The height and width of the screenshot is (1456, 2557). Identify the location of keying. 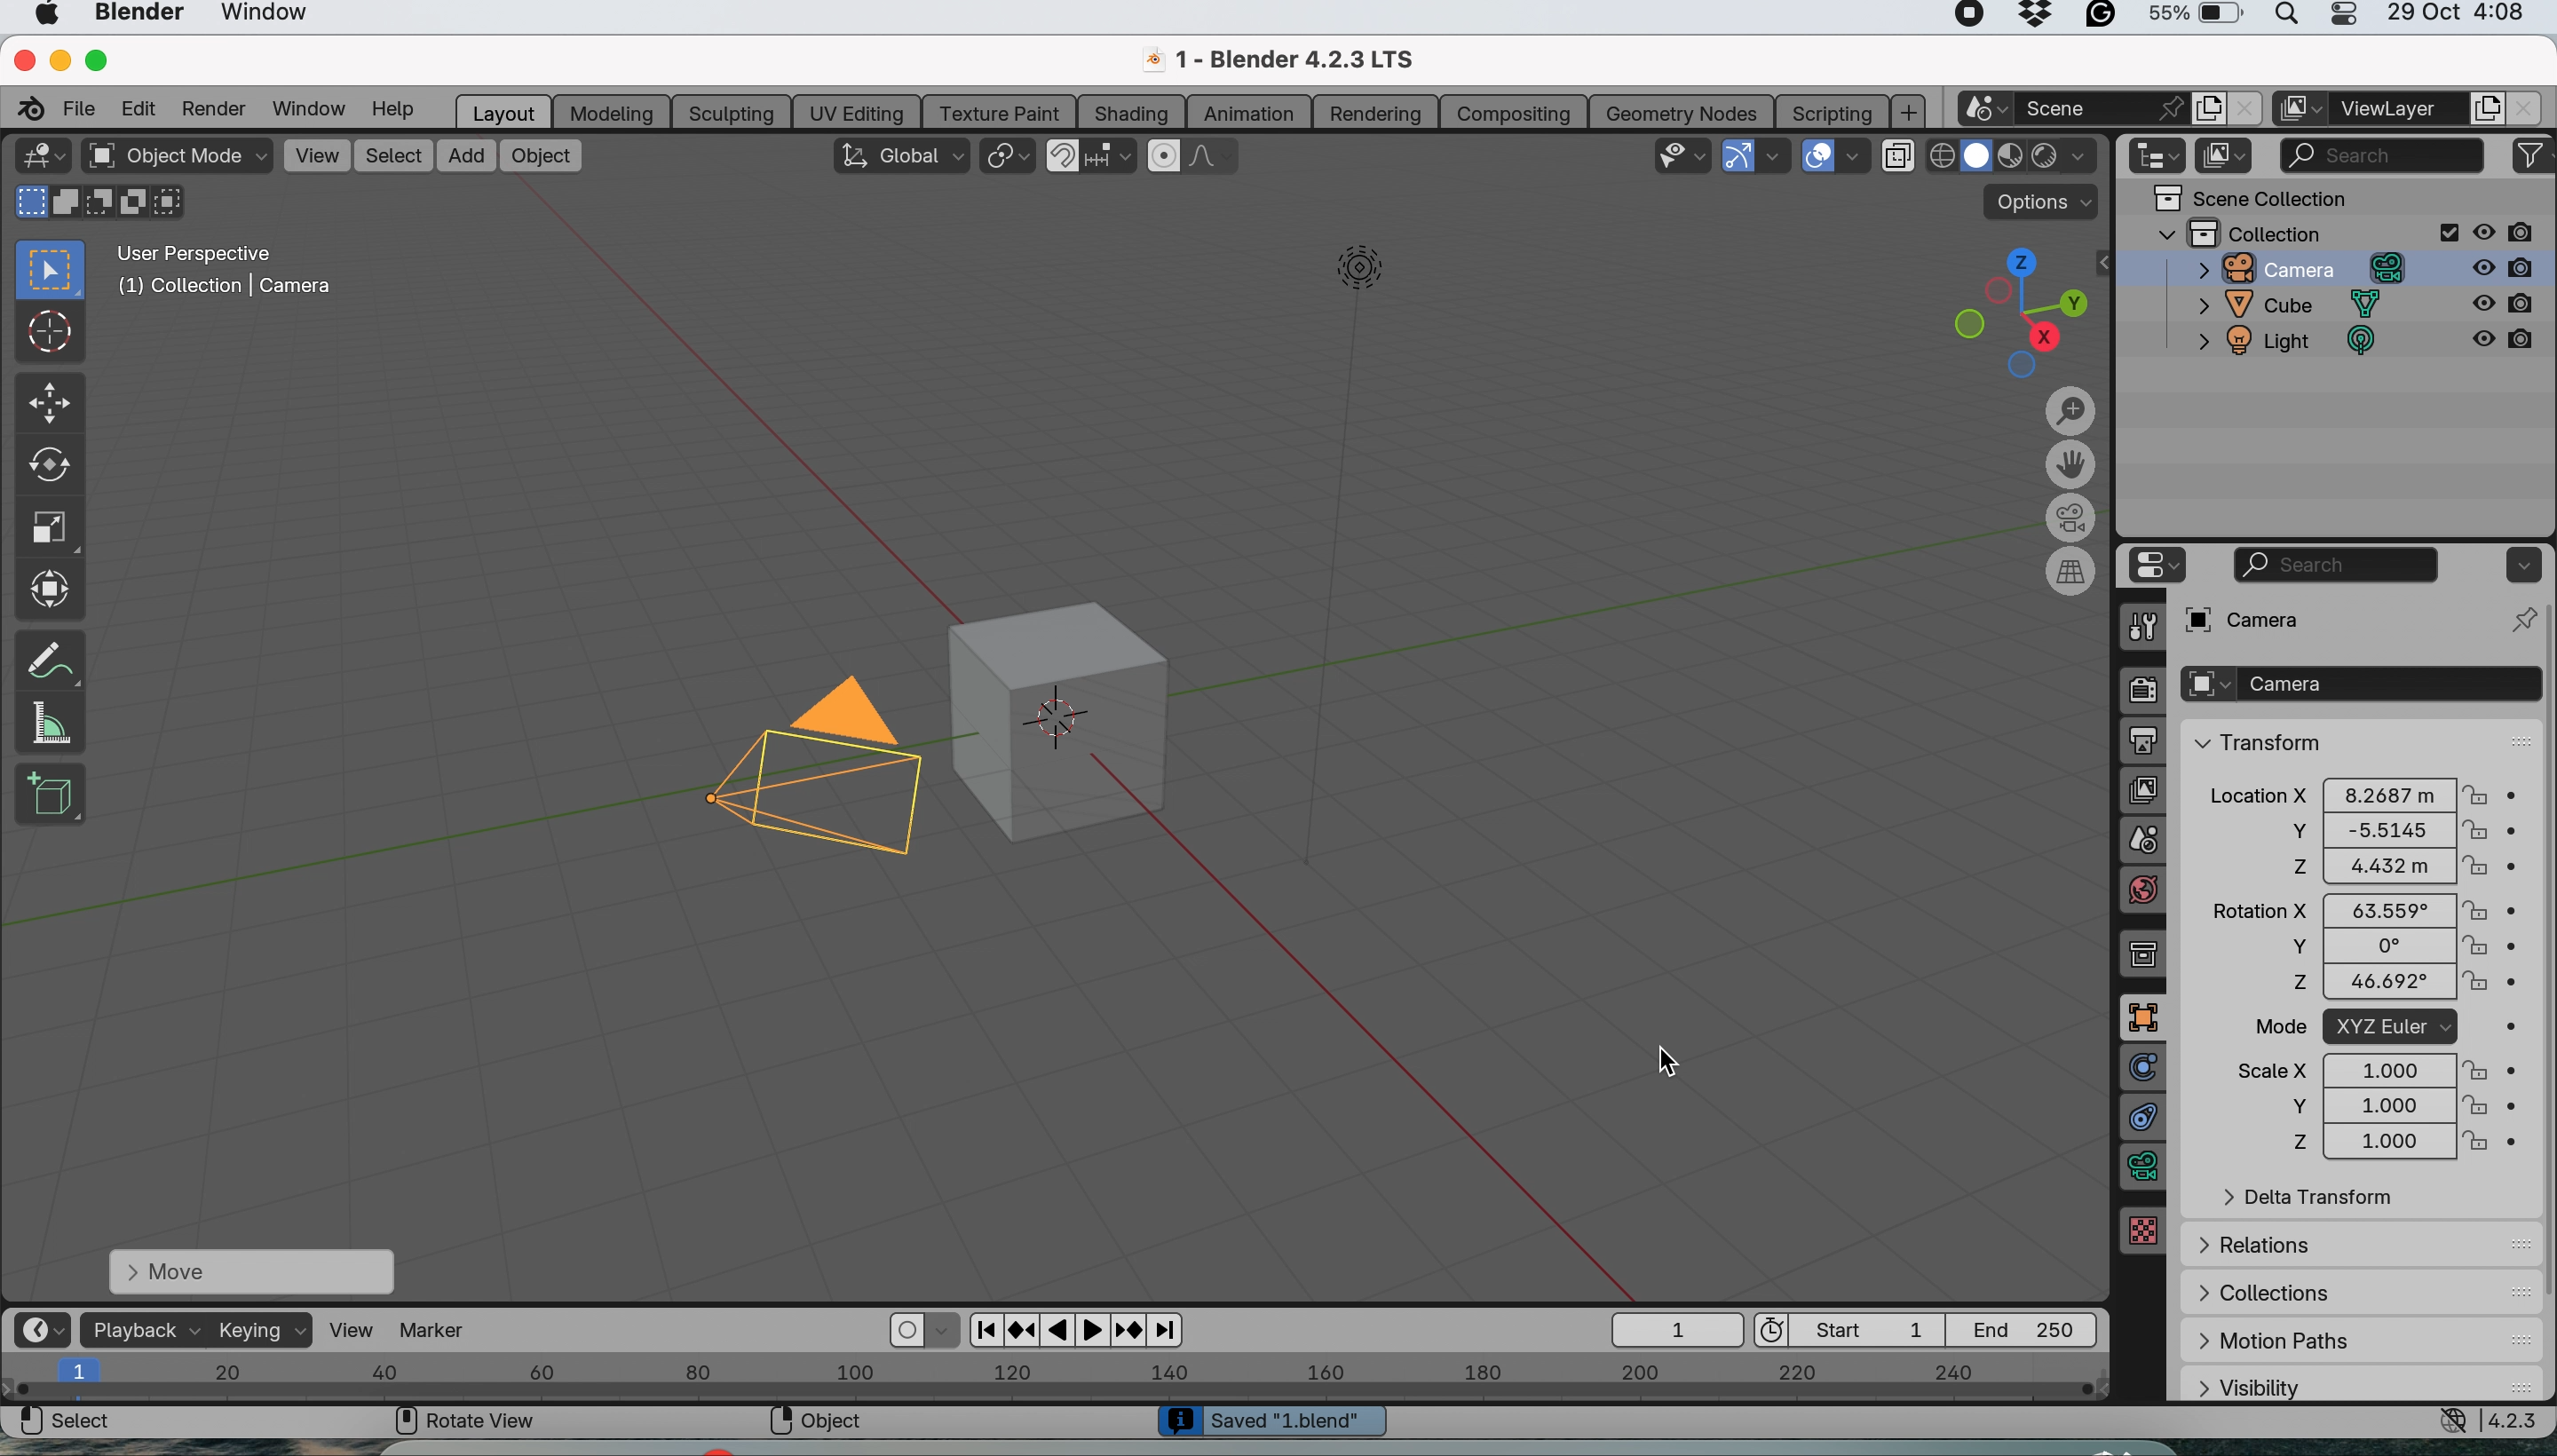
(260, 1330).